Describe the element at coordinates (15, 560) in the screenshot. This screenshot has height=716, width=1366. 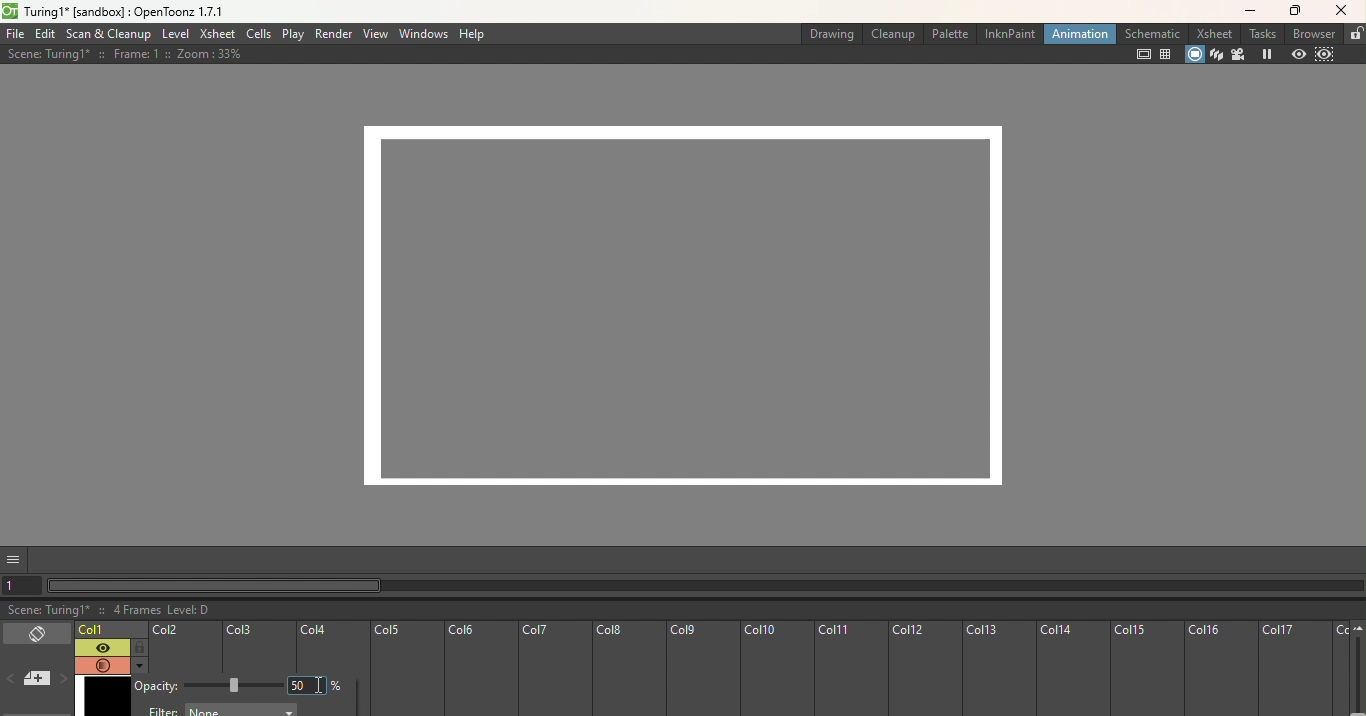
I see `GUI show/hide` at that location.